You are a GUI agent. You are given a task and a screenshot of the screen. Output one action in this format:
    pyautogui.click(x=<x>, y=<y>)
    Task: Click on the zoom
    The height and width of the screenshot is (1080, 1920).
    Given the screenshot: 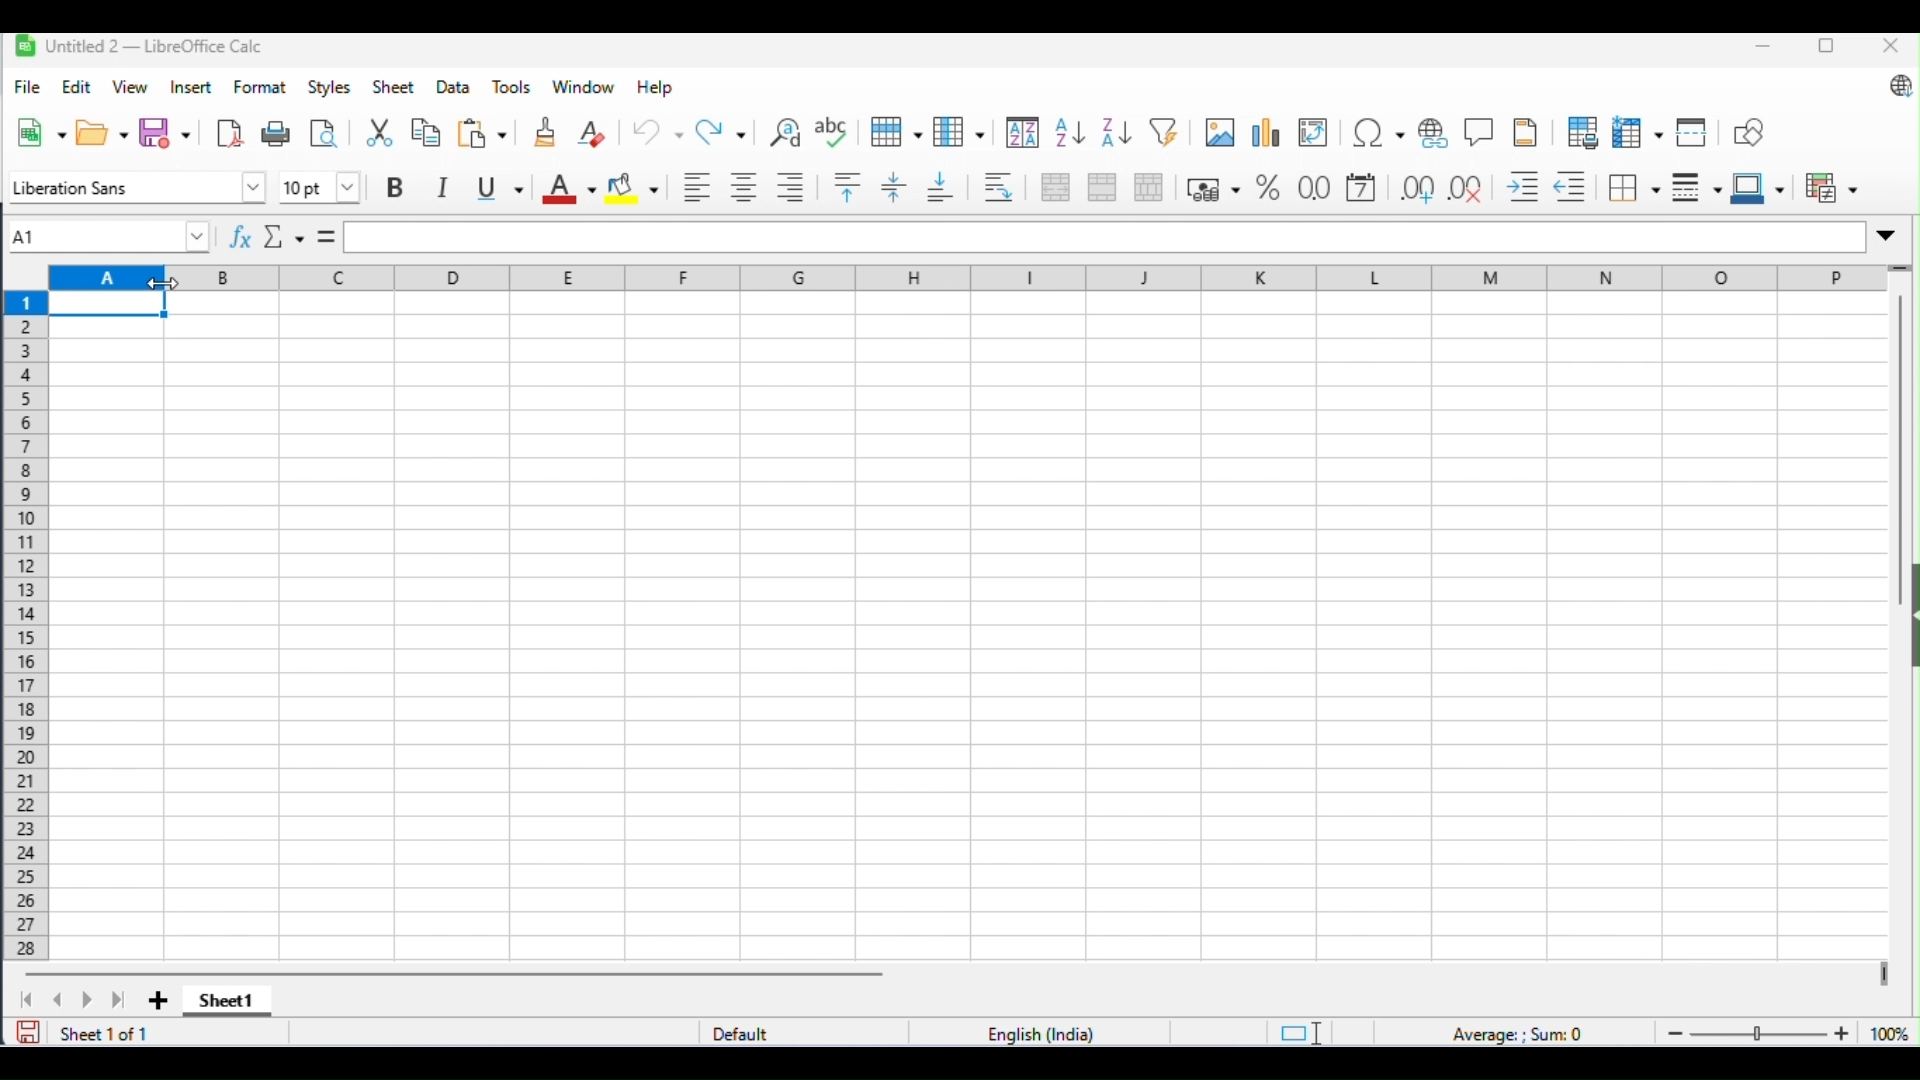 What is the action you would take?
    pyautogui.click(x=1783, y=1031)
    